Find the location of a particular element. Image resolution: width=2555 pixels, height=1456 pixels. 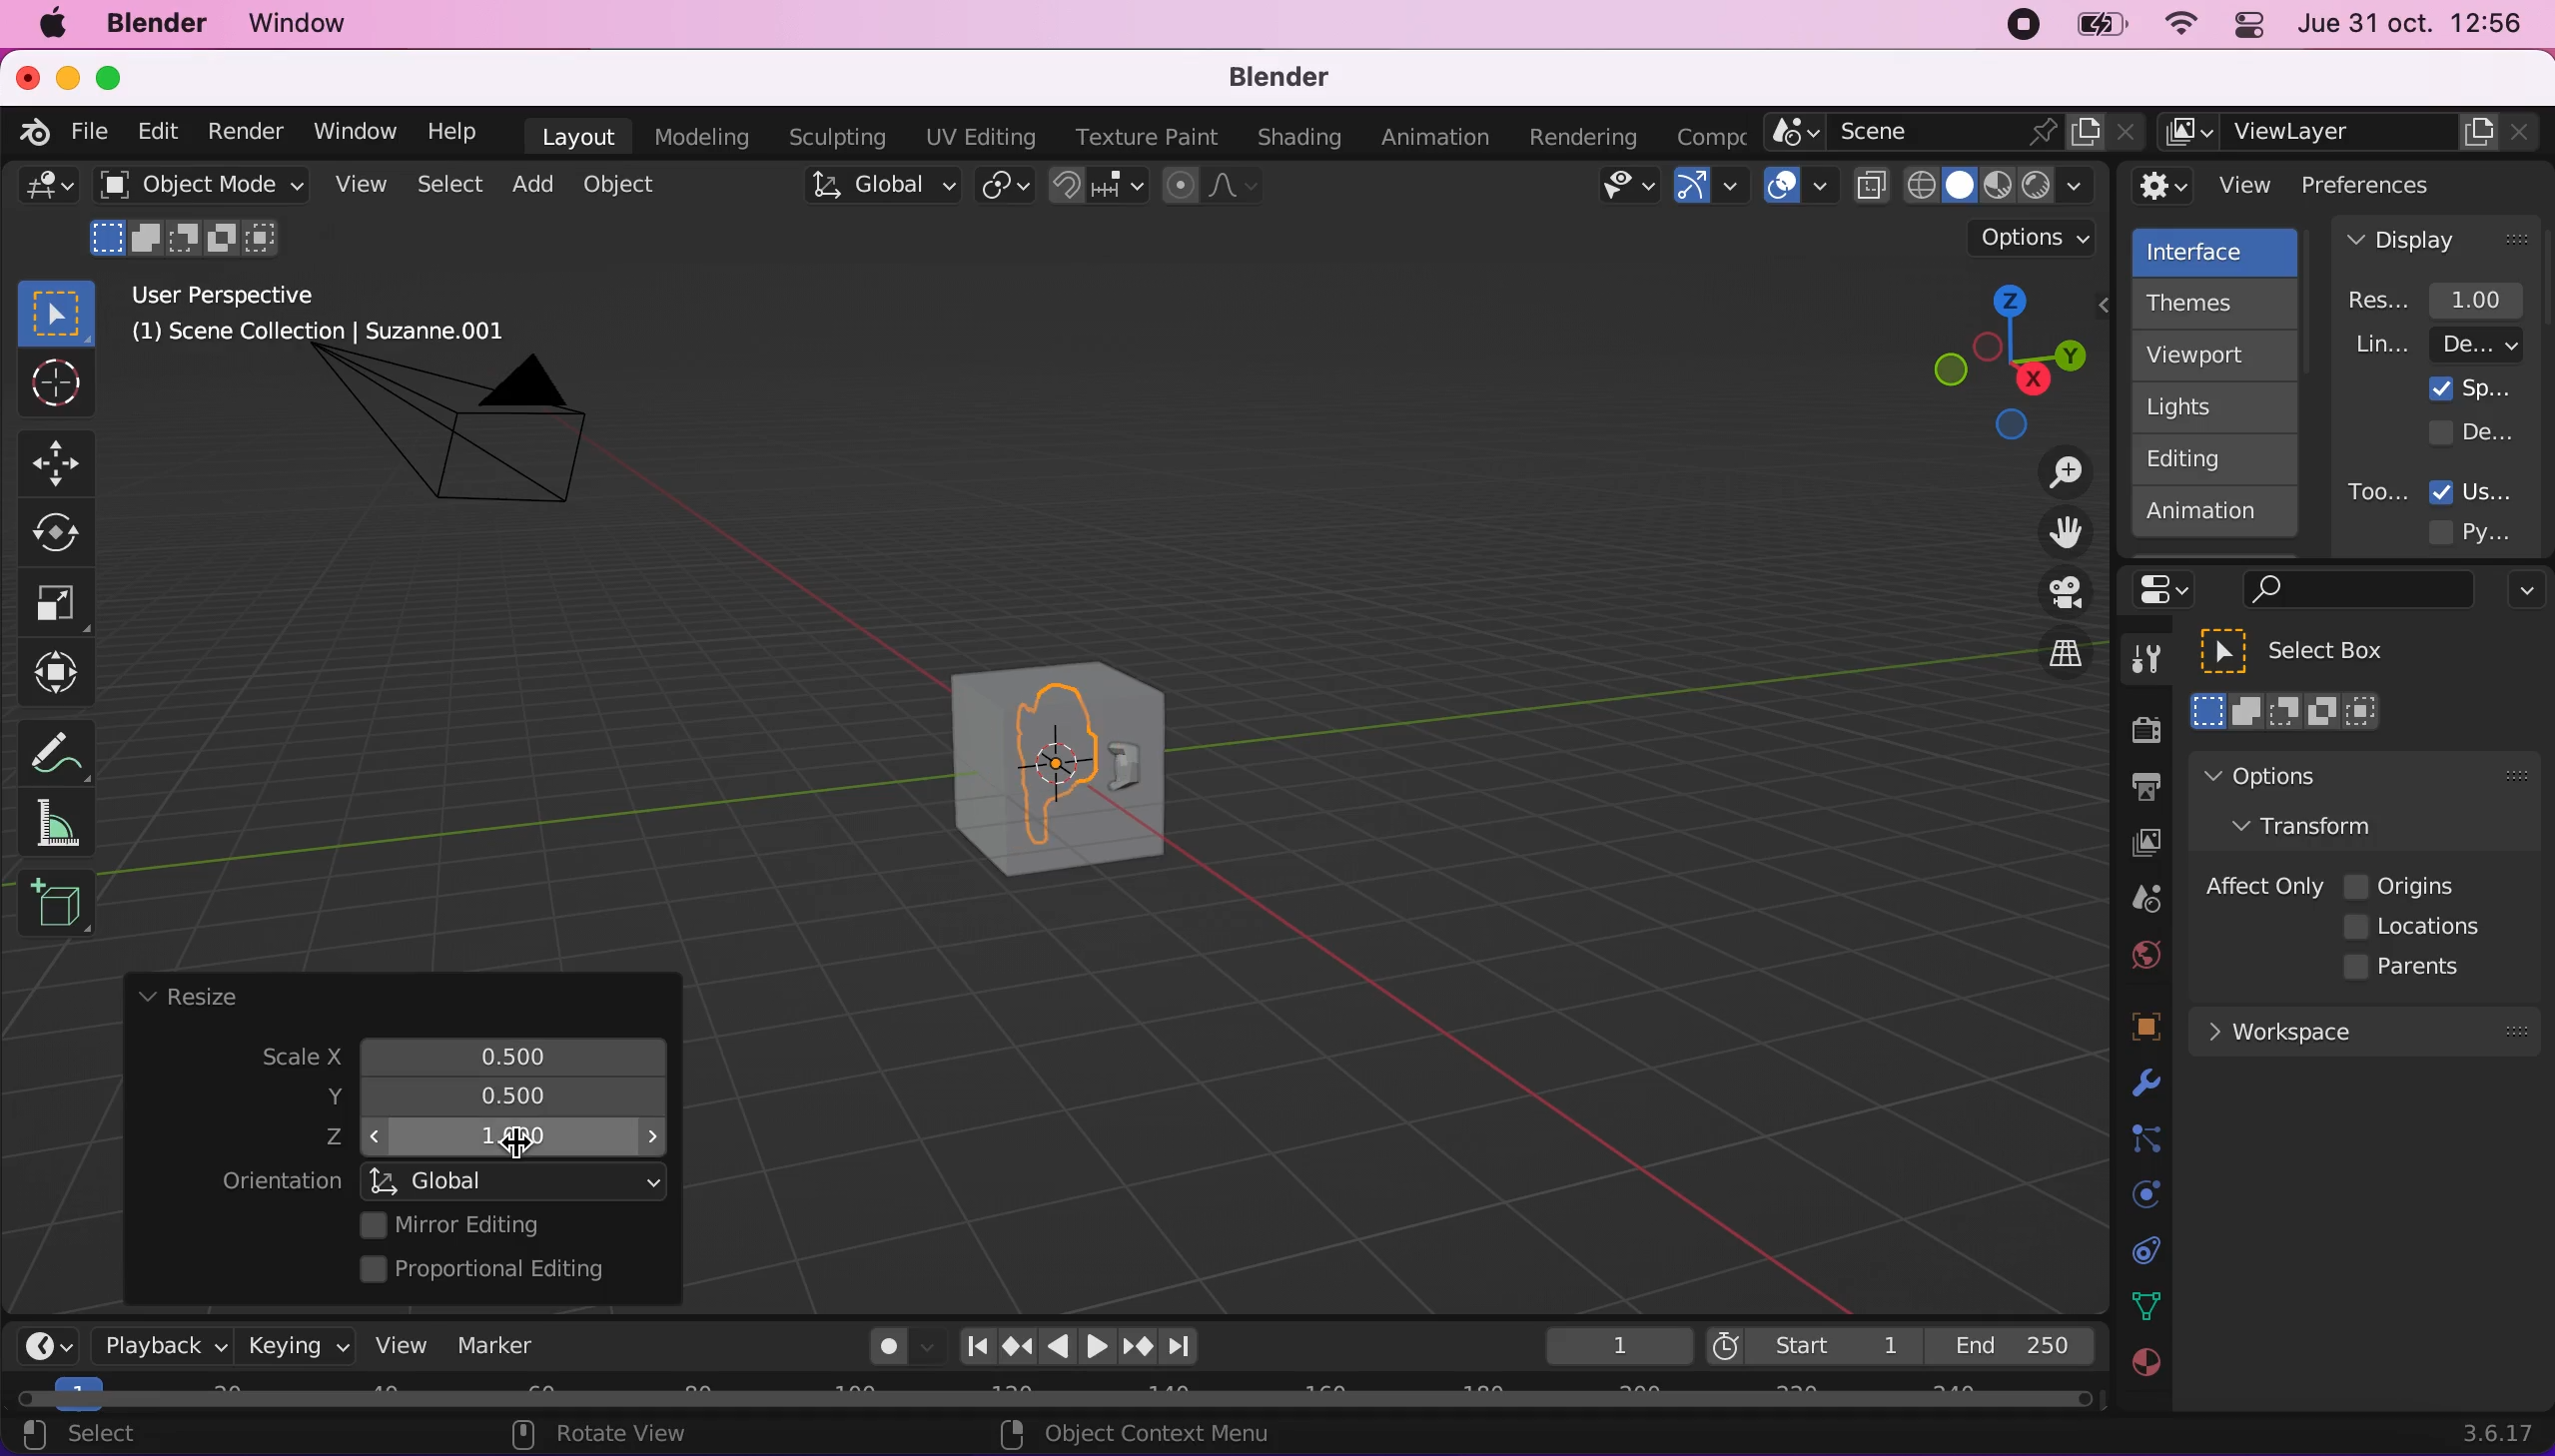

search is located at coordinates (2354, 591).